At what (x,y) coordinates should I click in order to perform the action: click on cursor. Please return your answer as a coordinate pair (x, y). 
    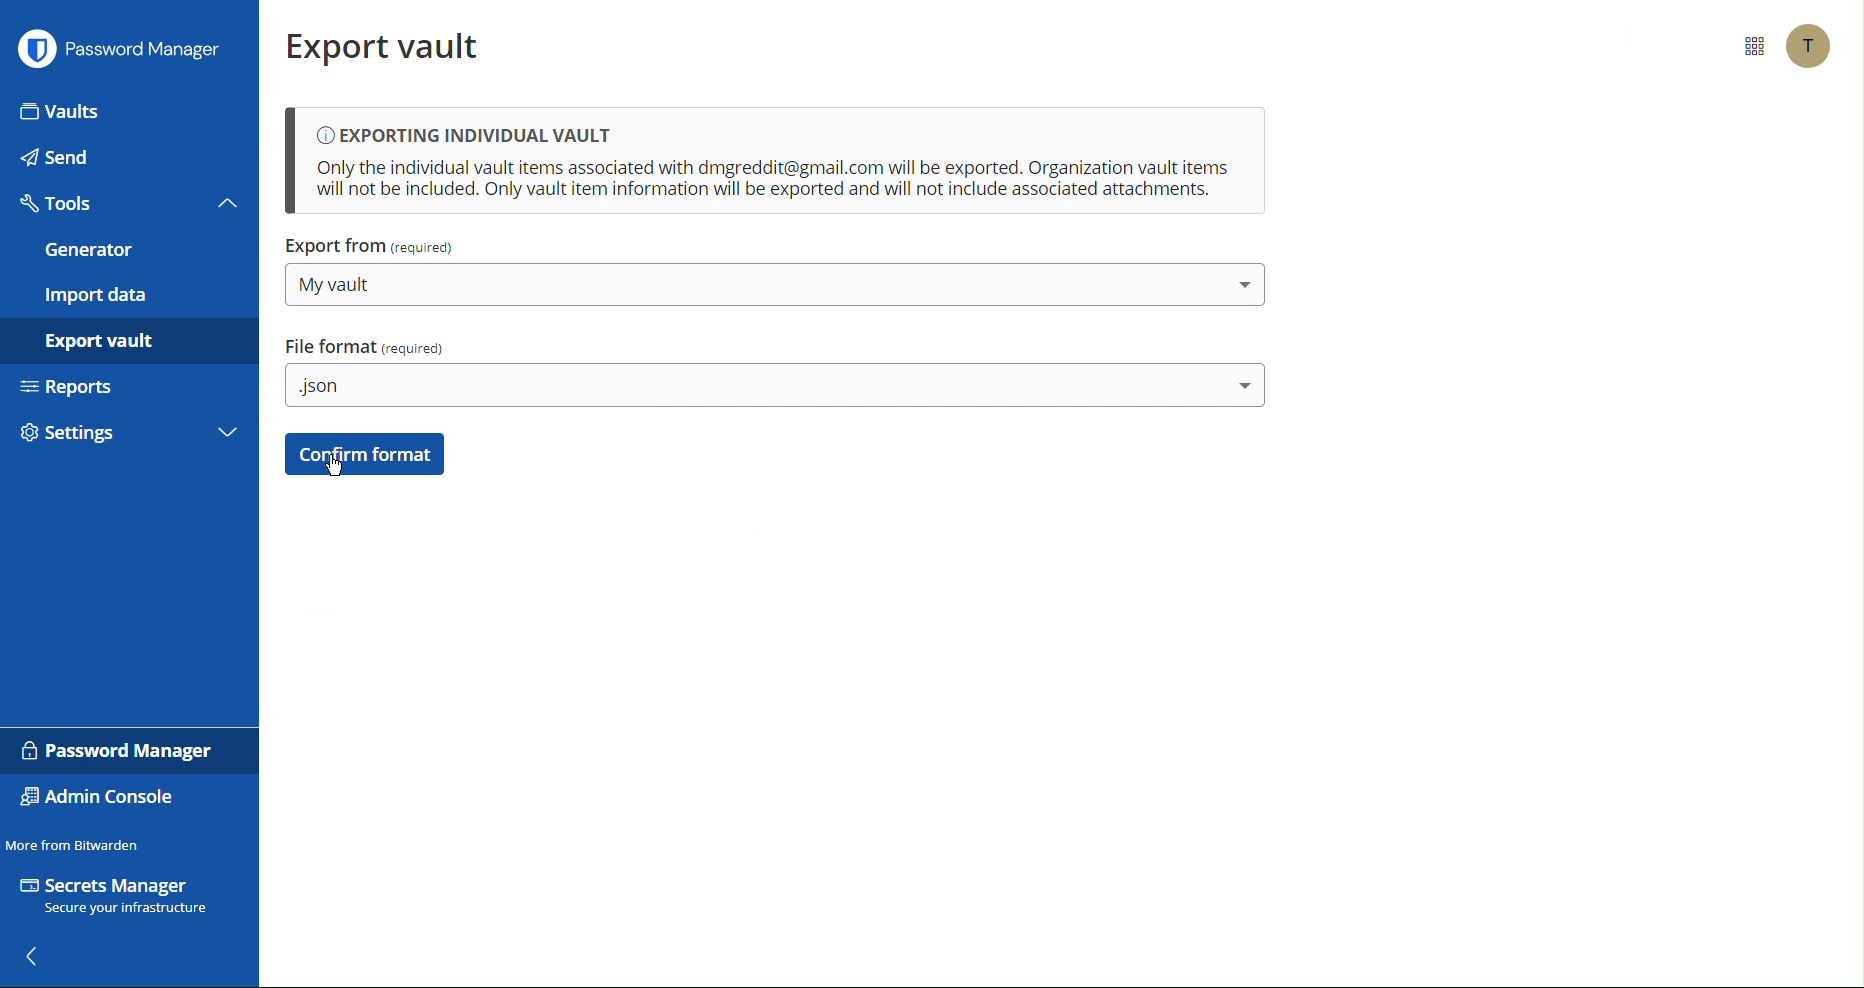
    Looking at the image, I should click on (328, 467).